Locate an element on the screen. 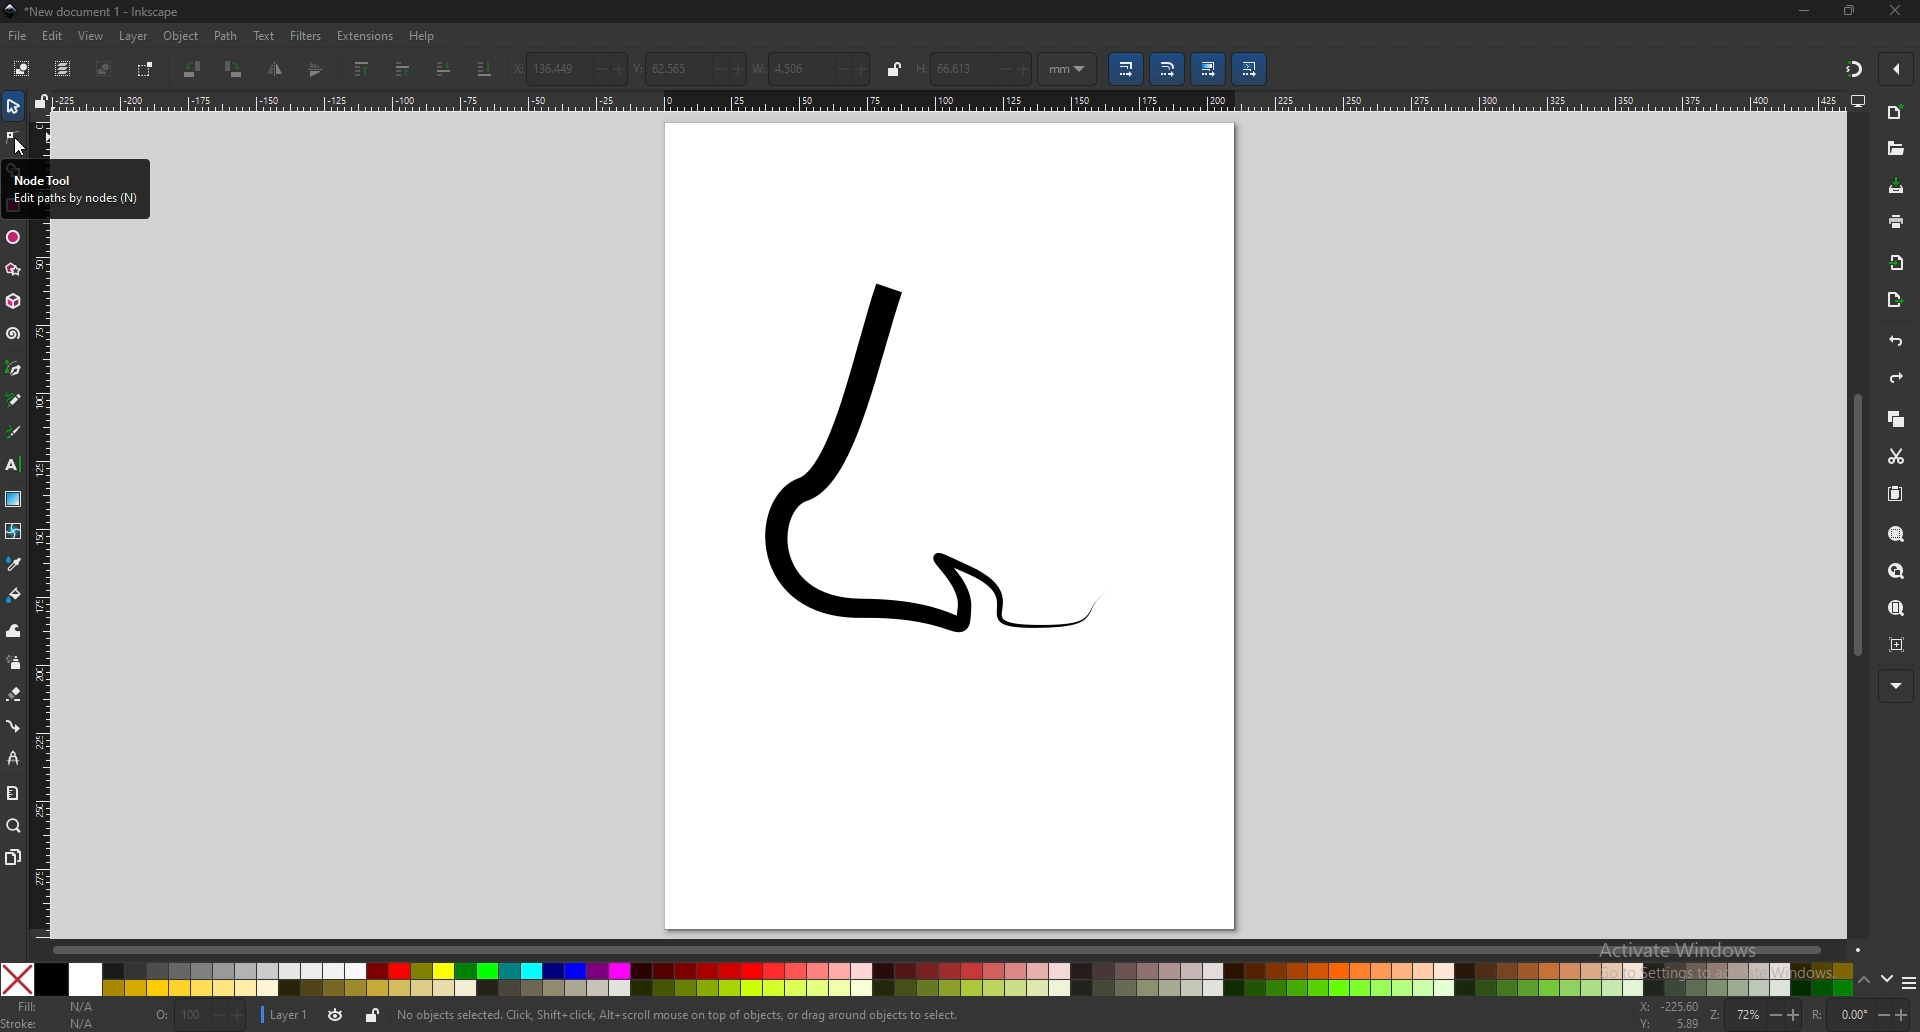 This screenshot has height=1032, width=1920. pencil is located at coordinates (14, 401).